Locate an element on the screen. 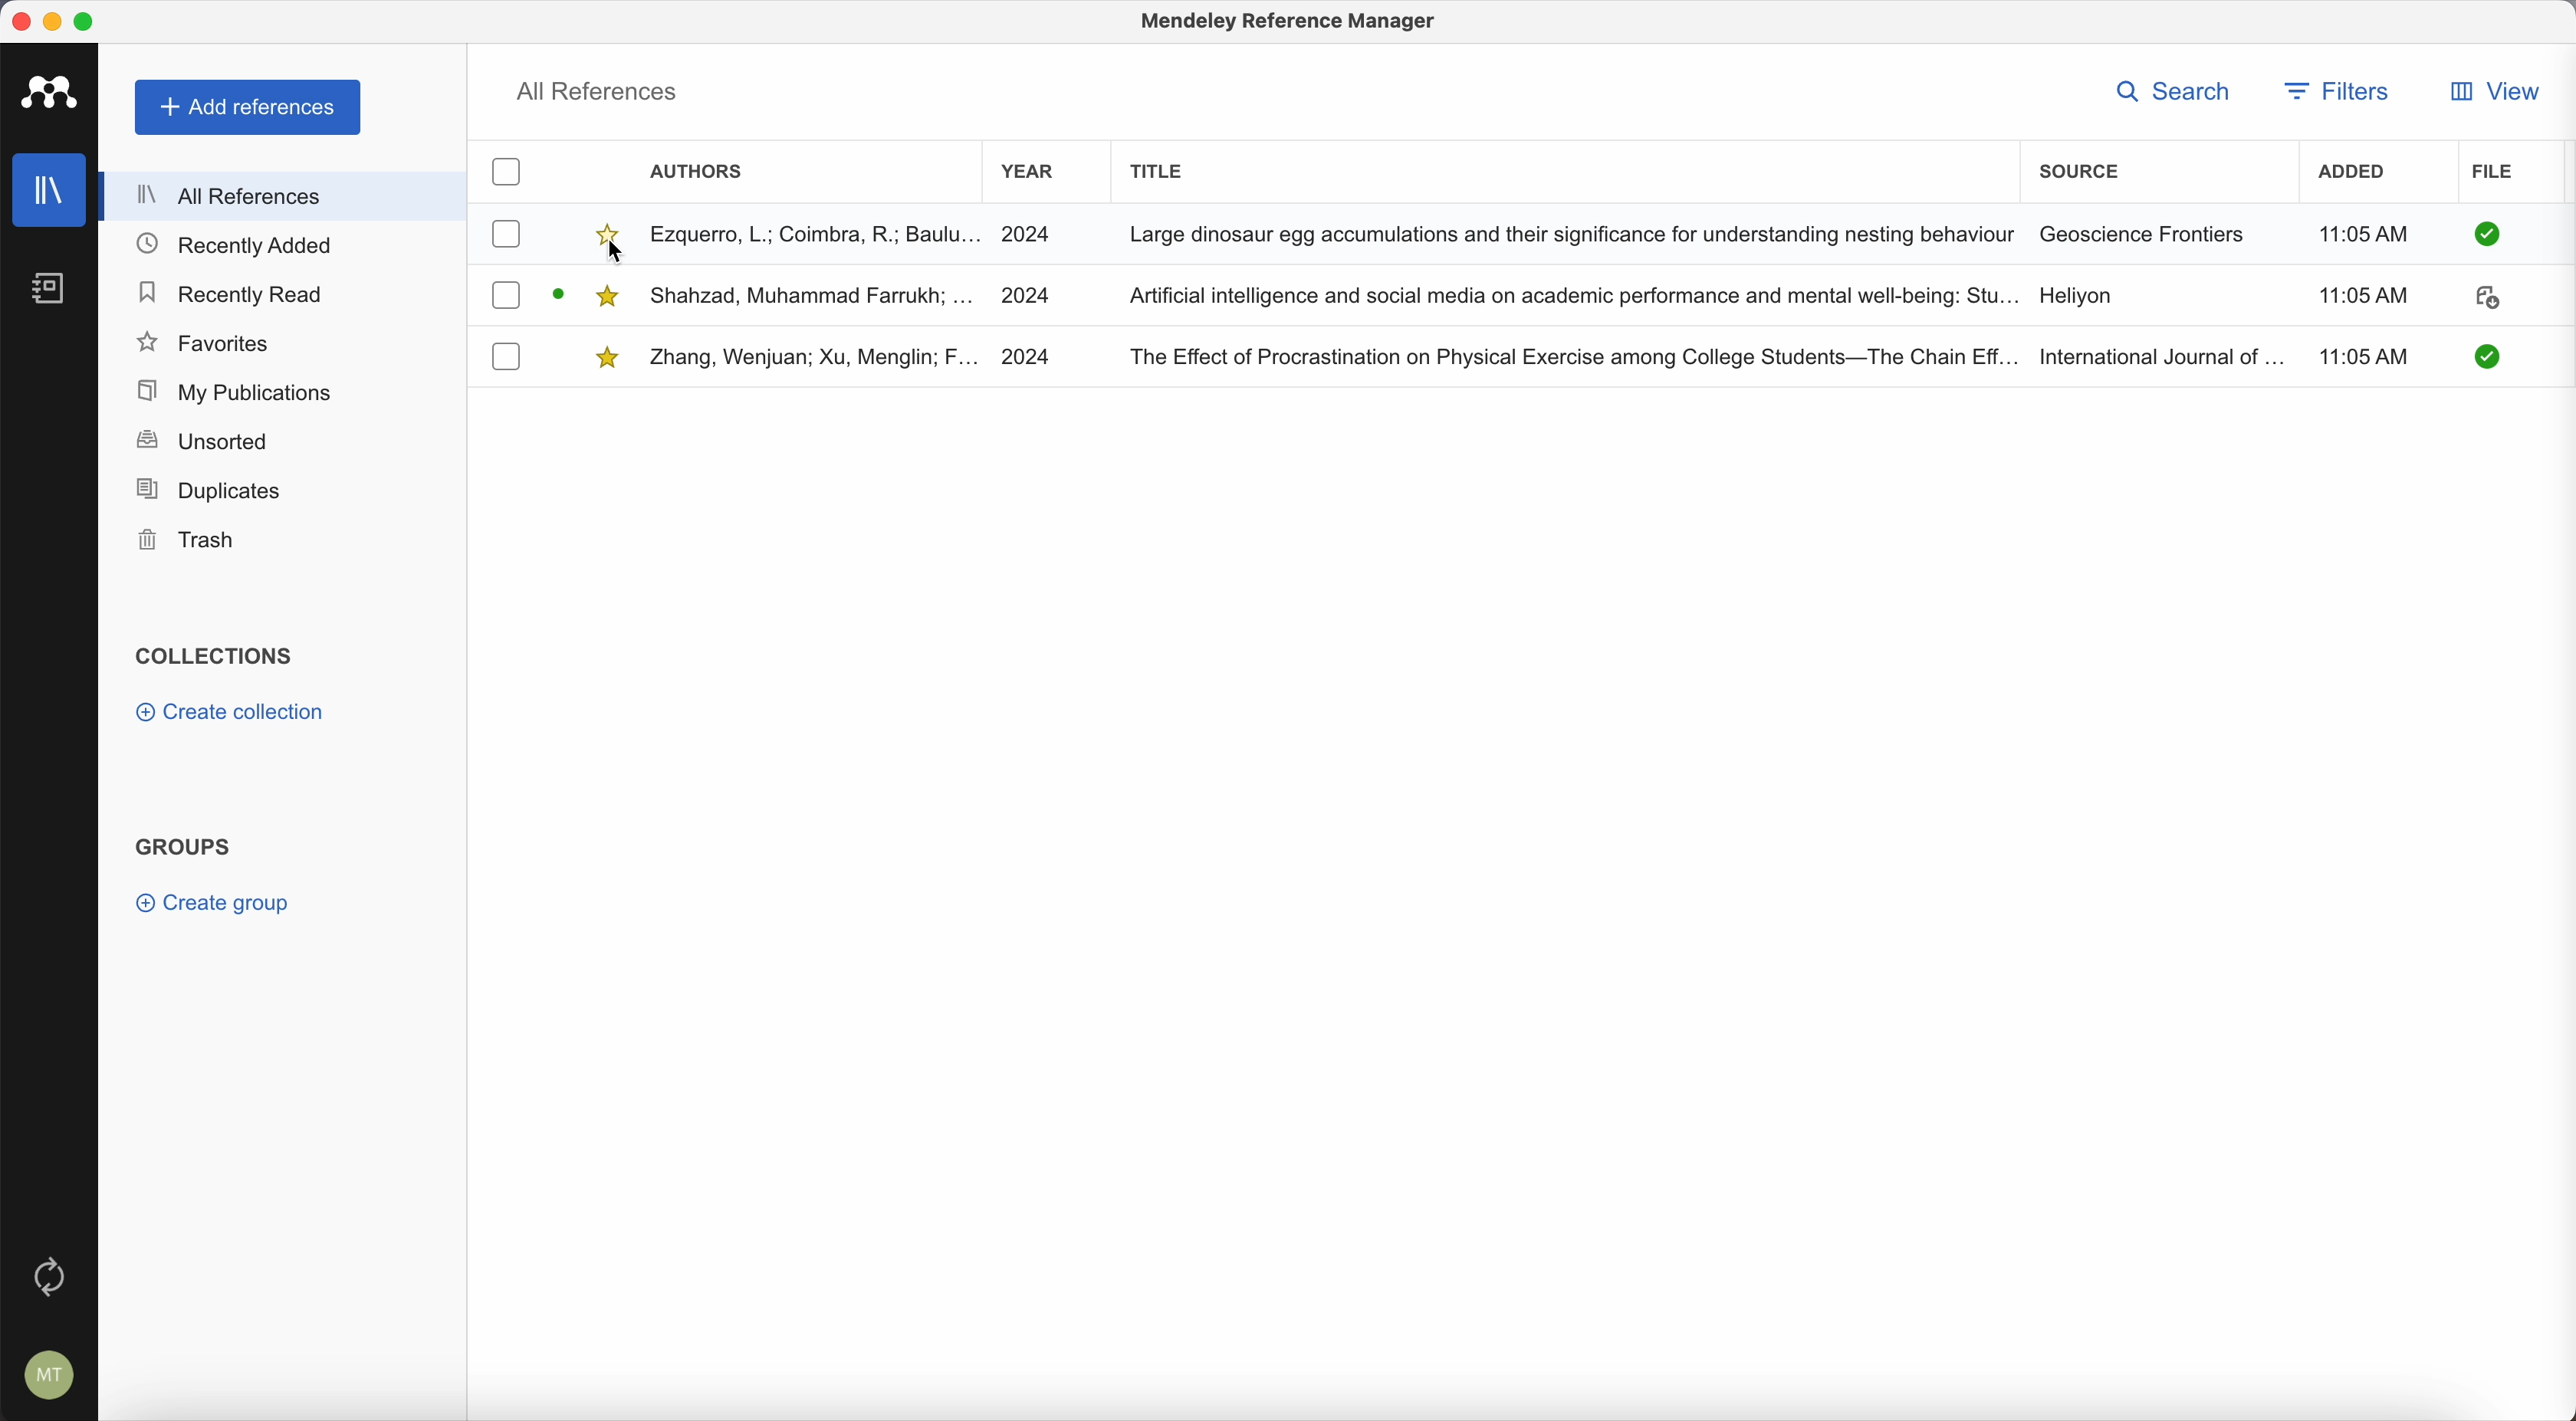 The width and height of the screenshot is (2576, 1421). checkbox is located at coordinates (507, 295).